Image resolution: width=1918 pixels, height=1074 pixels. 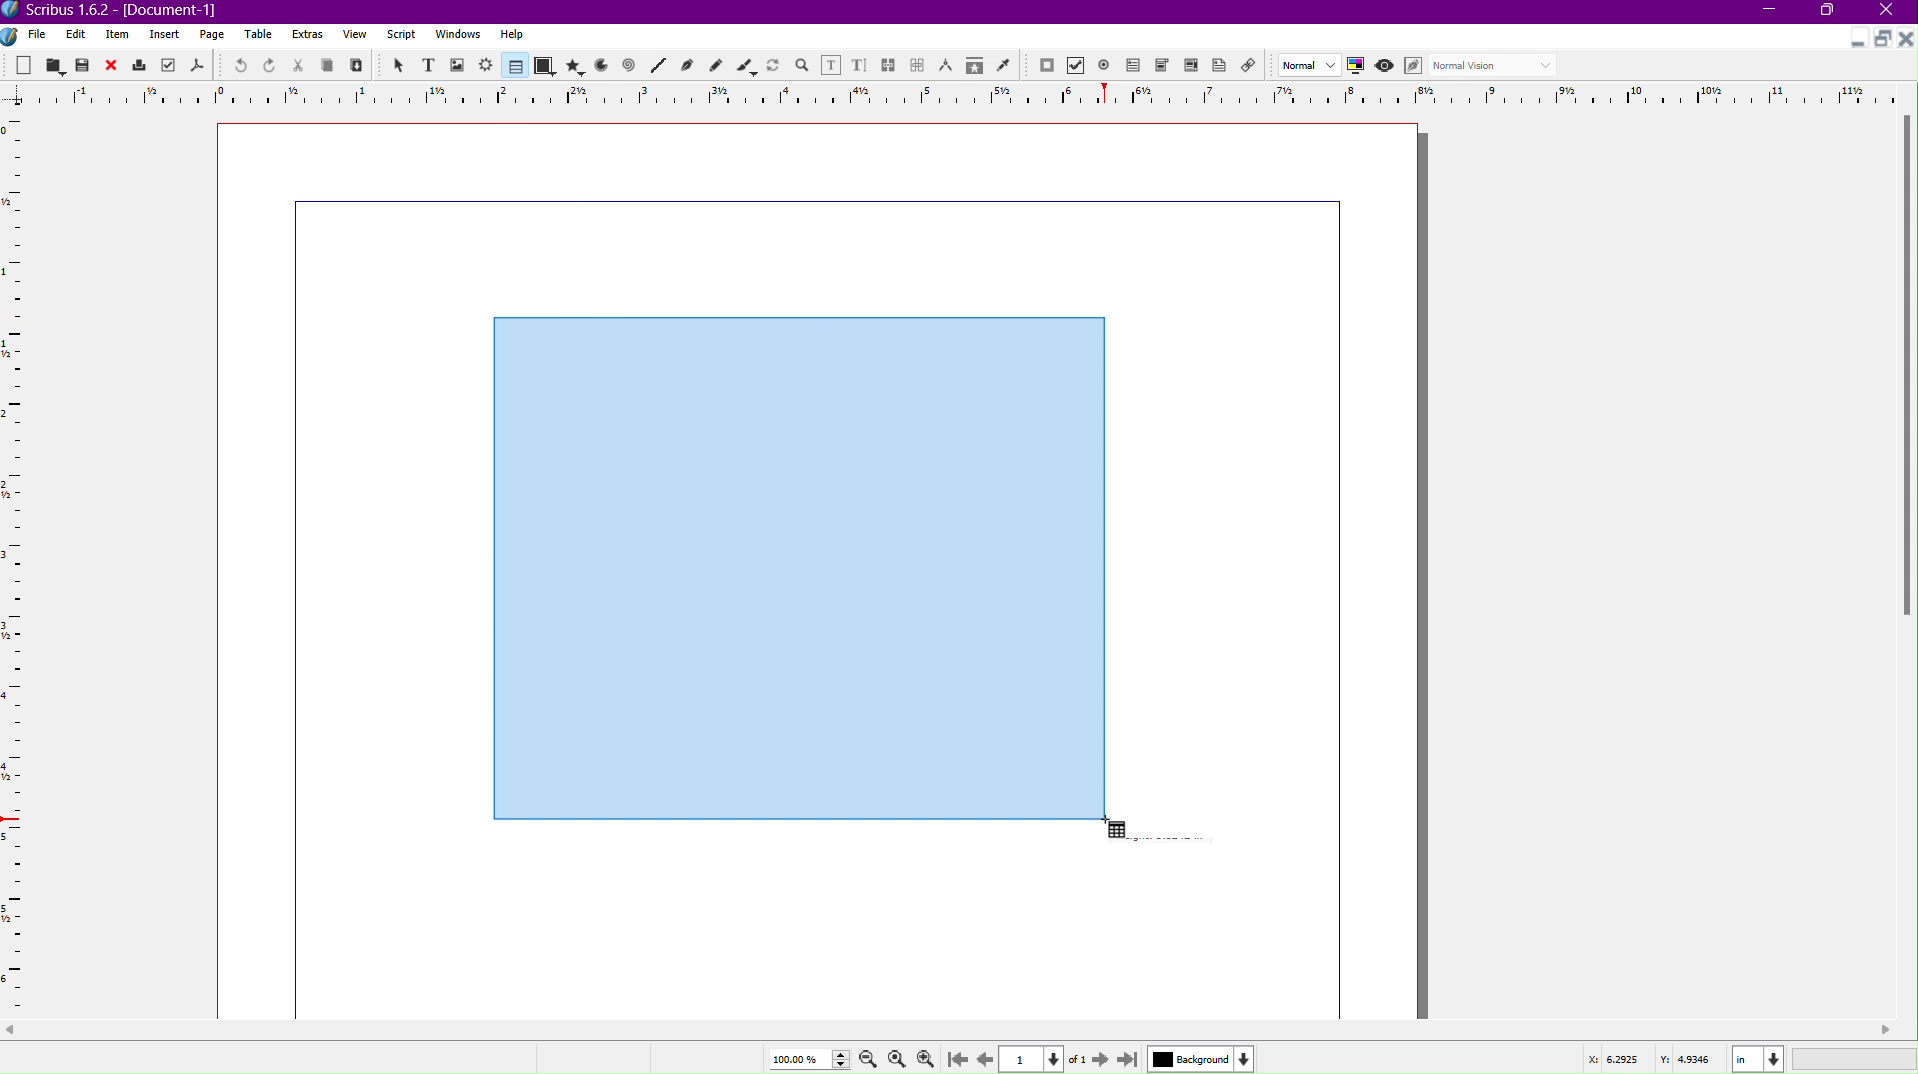 I want to click on Zoom In, so click(x=930, y=1058).